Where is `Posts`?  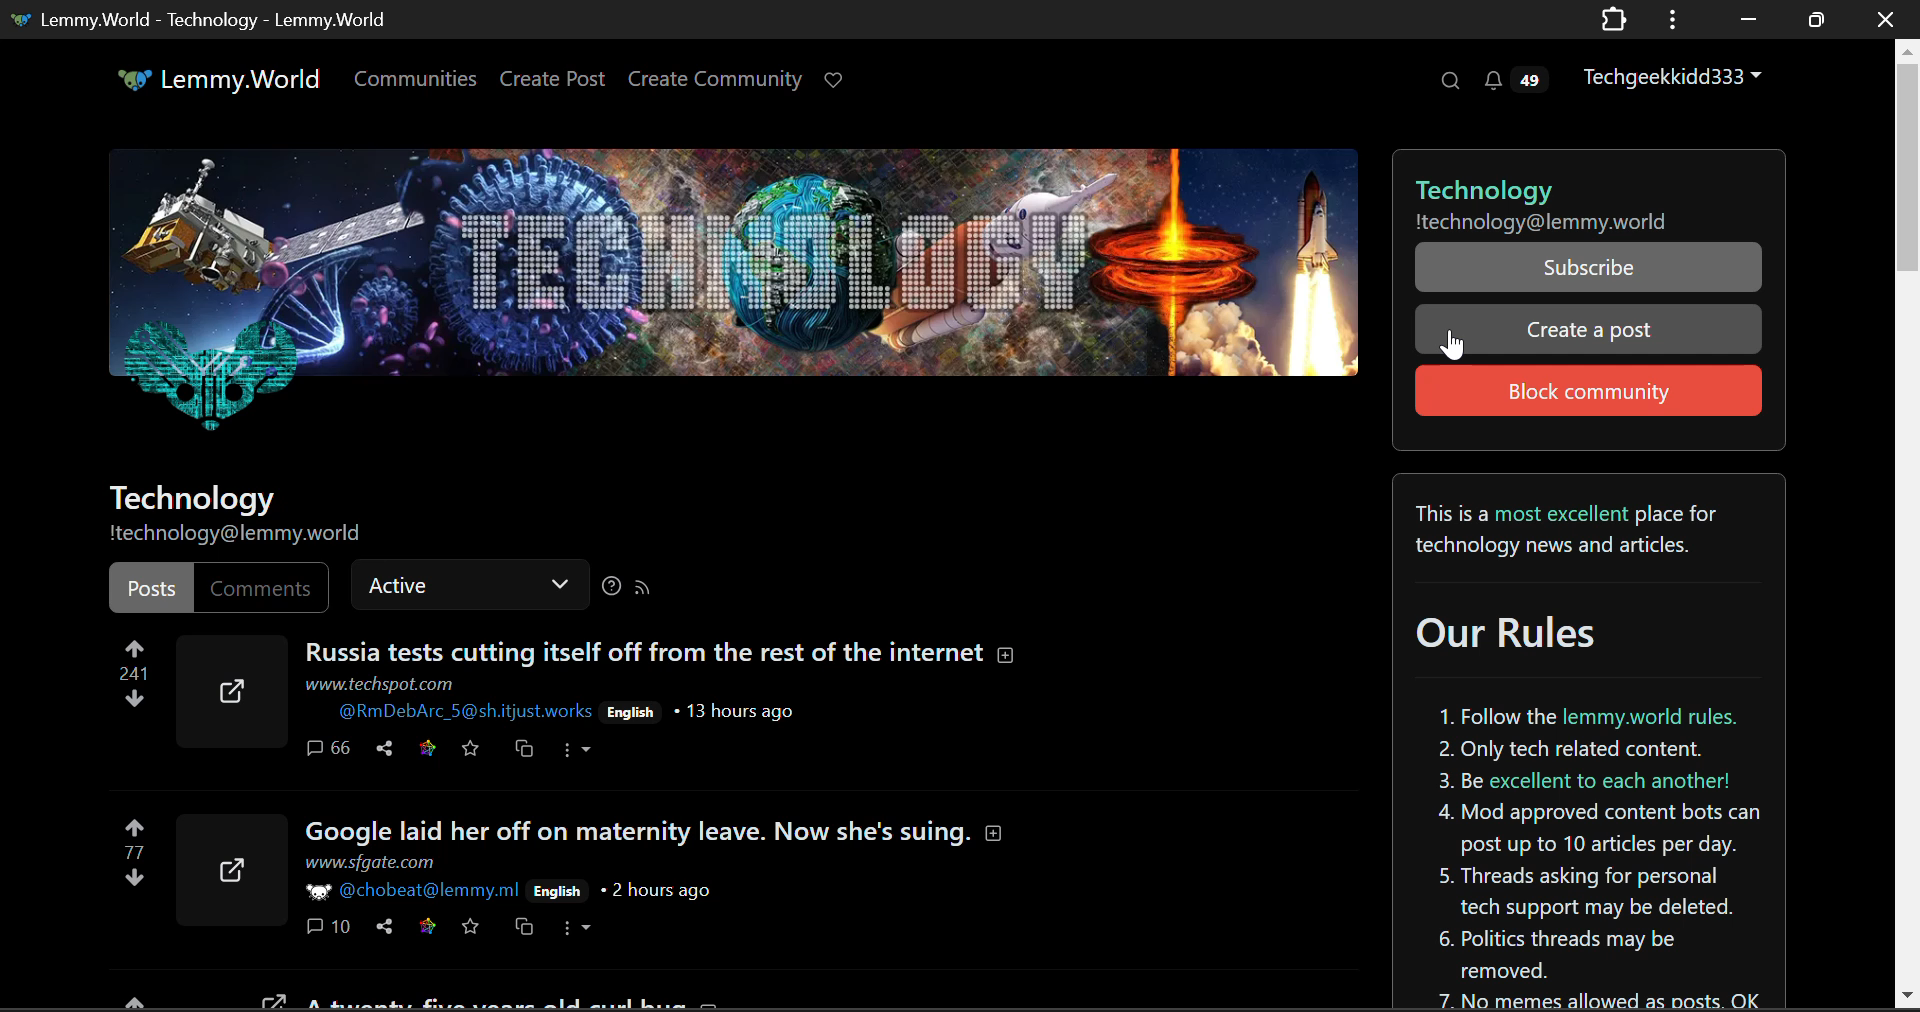
Posts is located at coordinates (150, 588).